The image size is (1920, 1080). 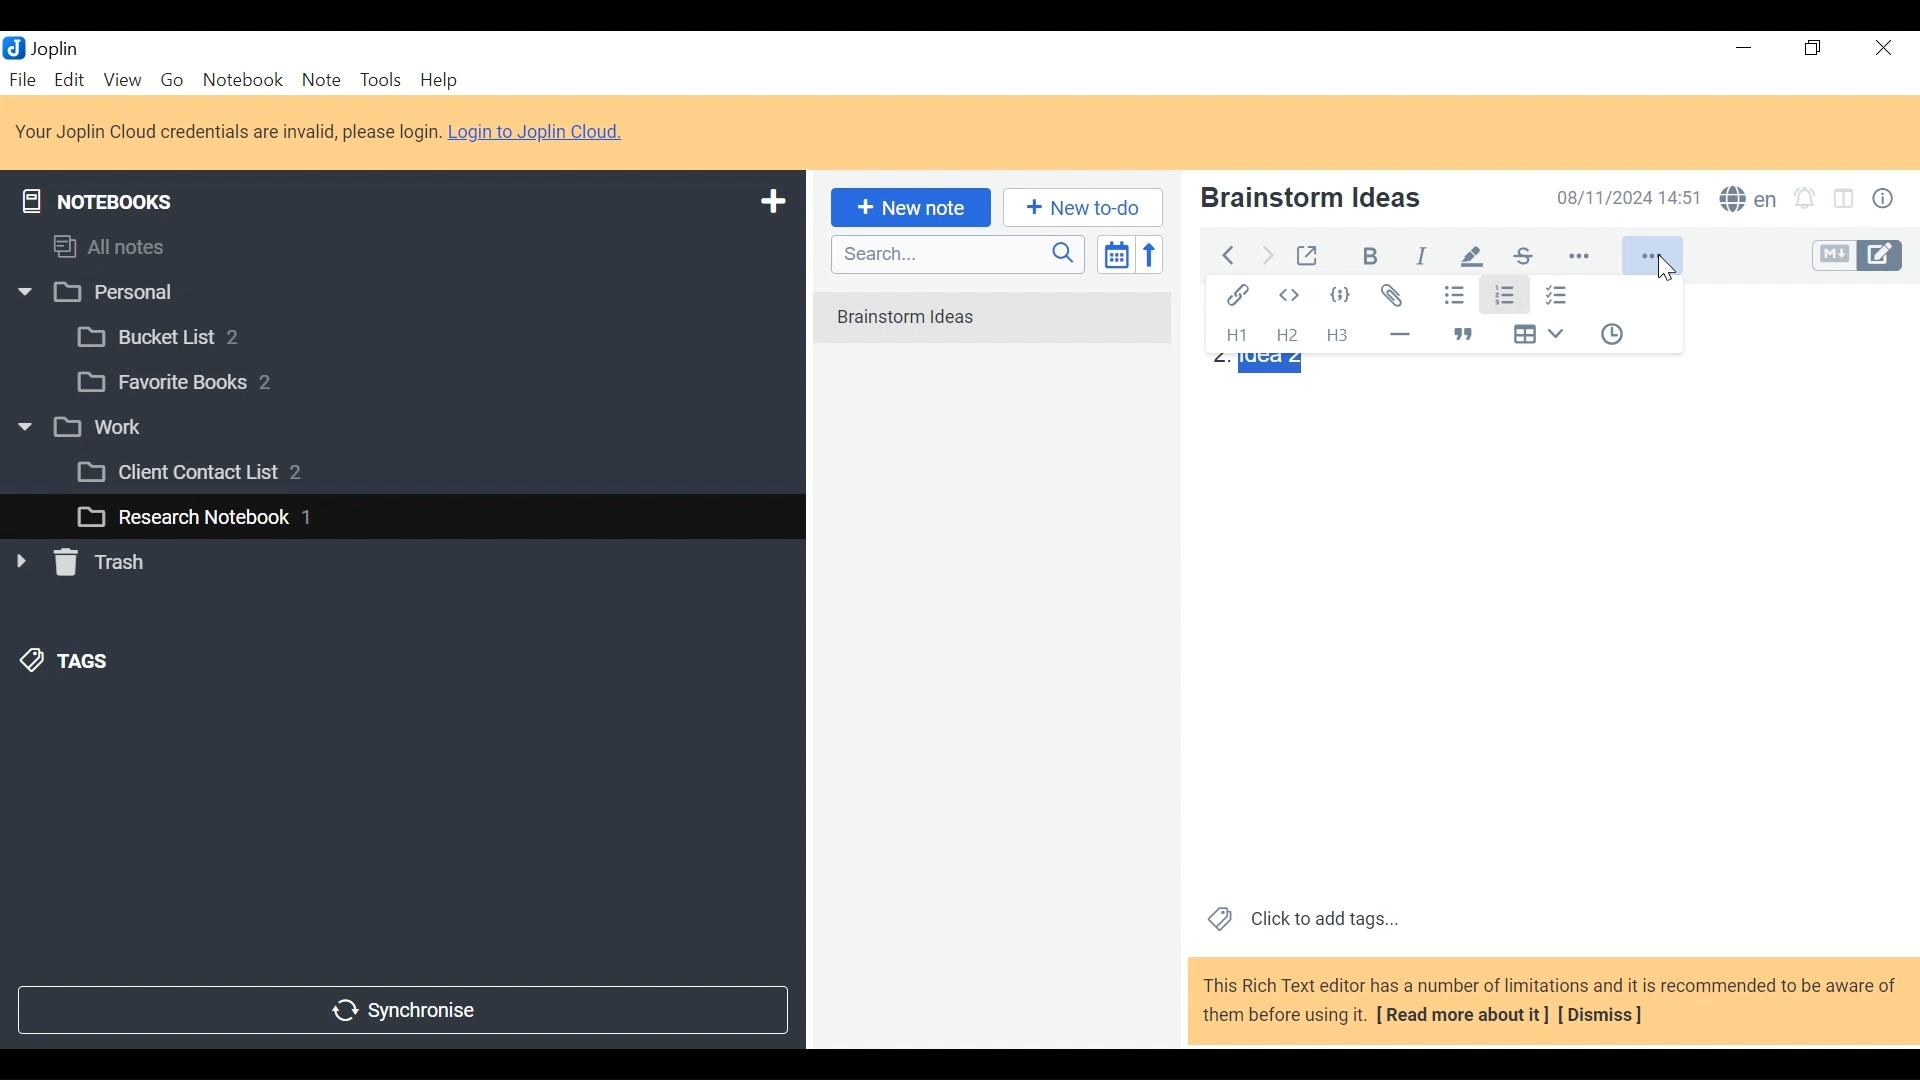 What do you see at coordinates (1240, 295) in the screenshot?
I see `Insert/Edit Link` at bounding box center [1240, 295].